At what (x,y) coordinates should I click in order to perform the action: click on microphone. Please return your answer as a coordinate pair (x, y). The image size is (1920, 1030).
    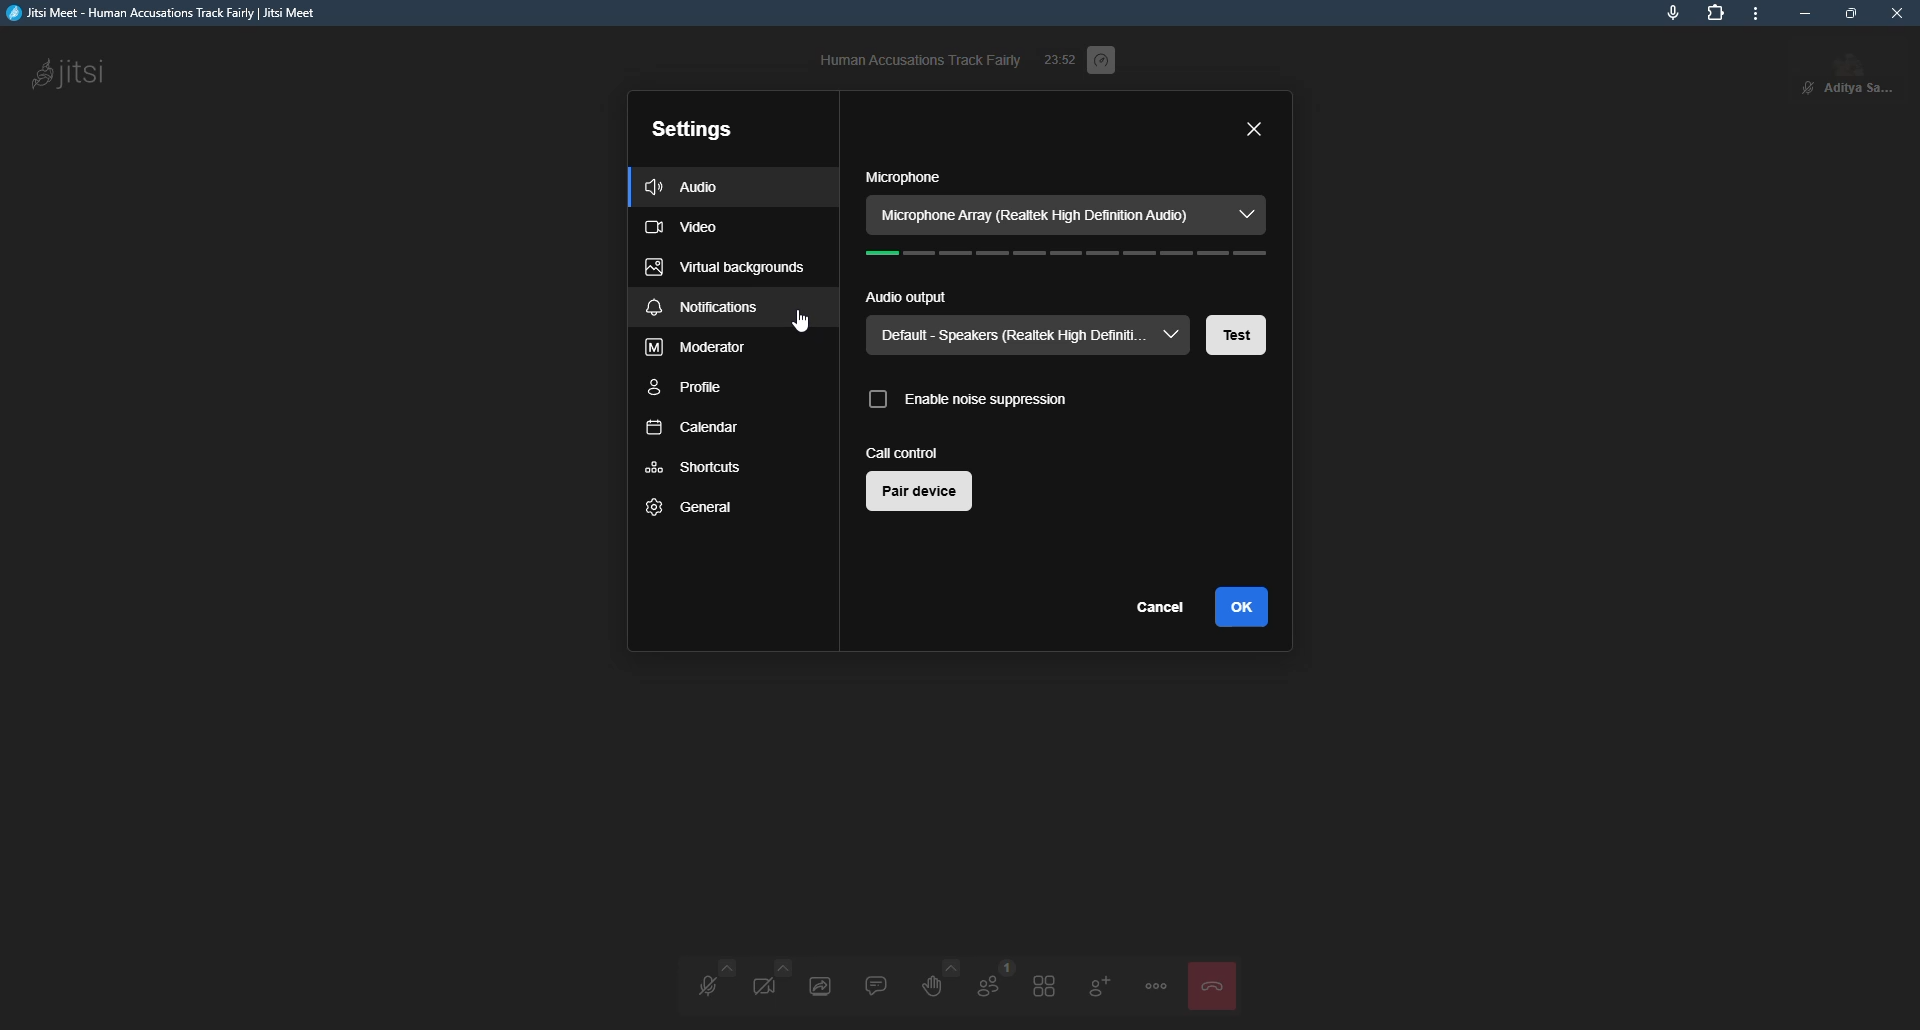
    Looking at the image, I should click on (903, 177).